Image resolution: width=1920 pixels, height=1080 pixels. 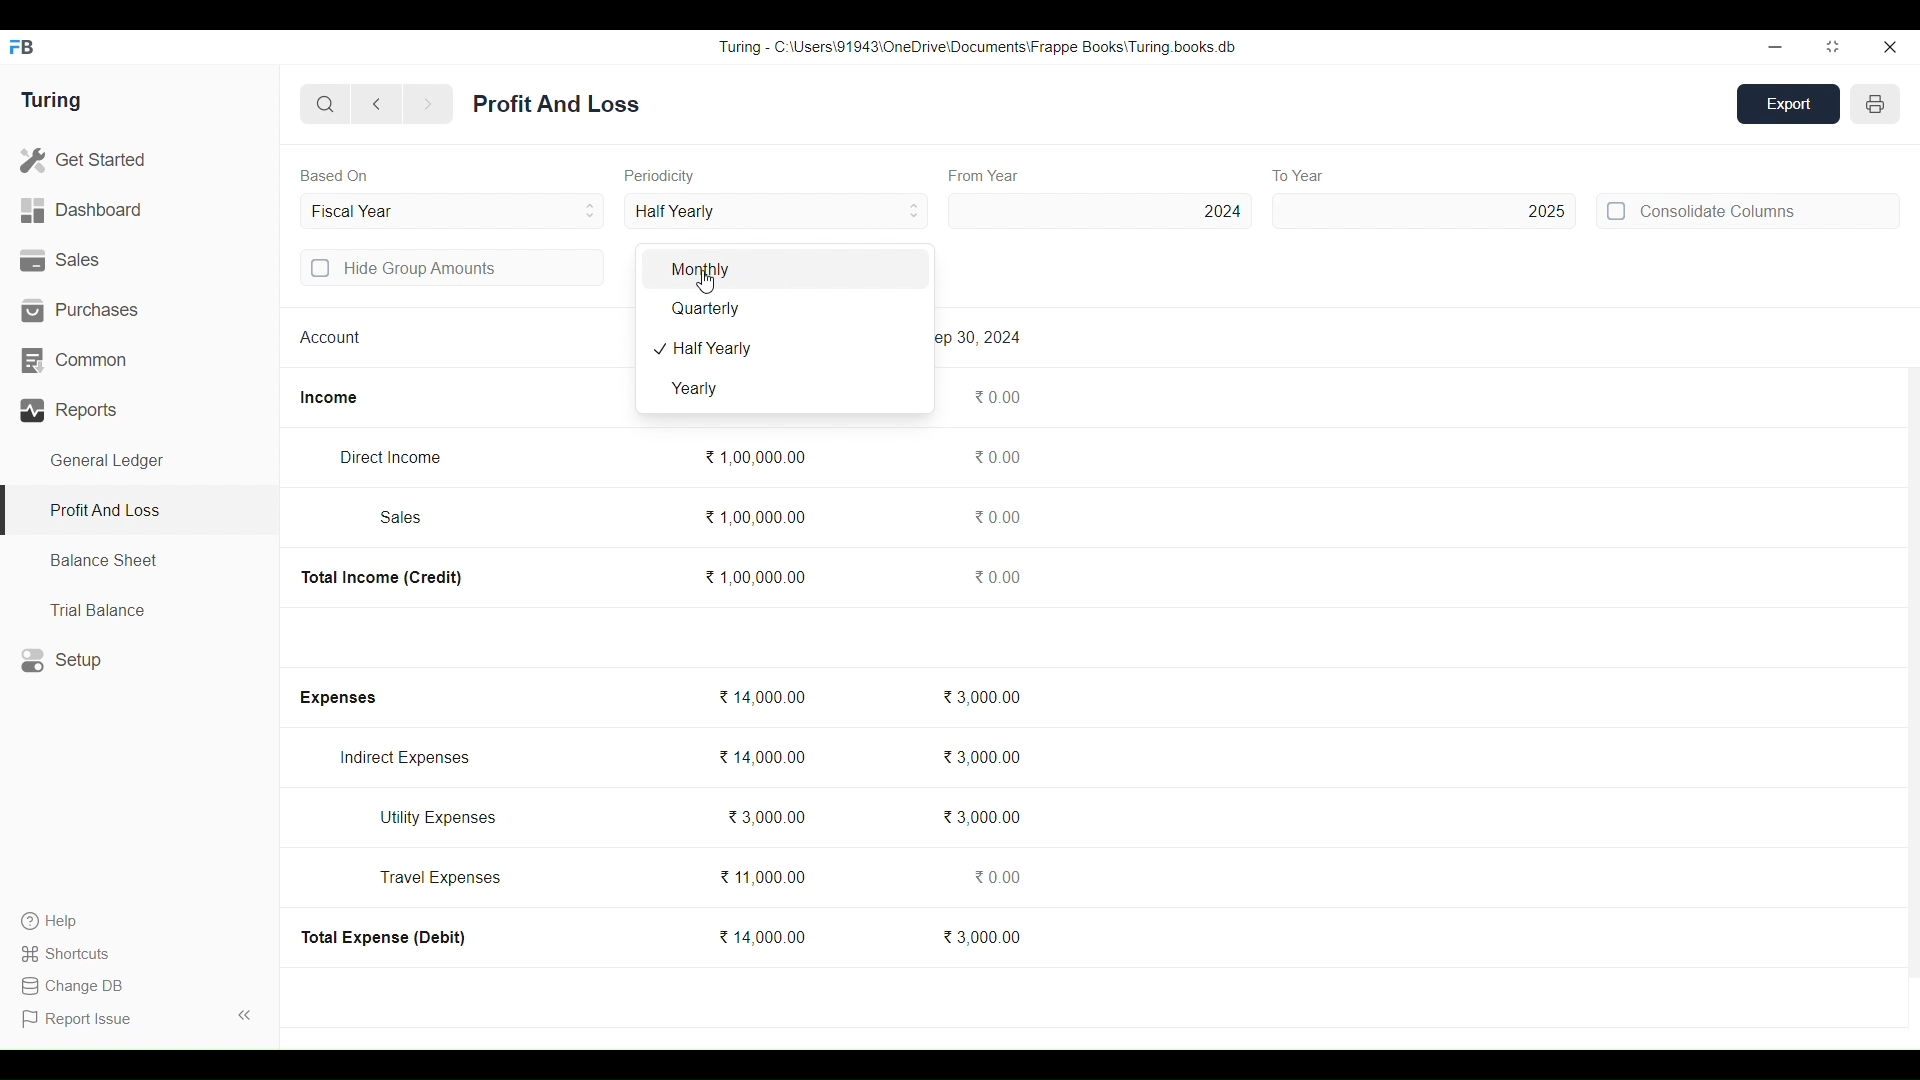 What do you see at coordinates (660, 176) in the screenshot?
I see `Periodicity` at bounding box center [660, 176].